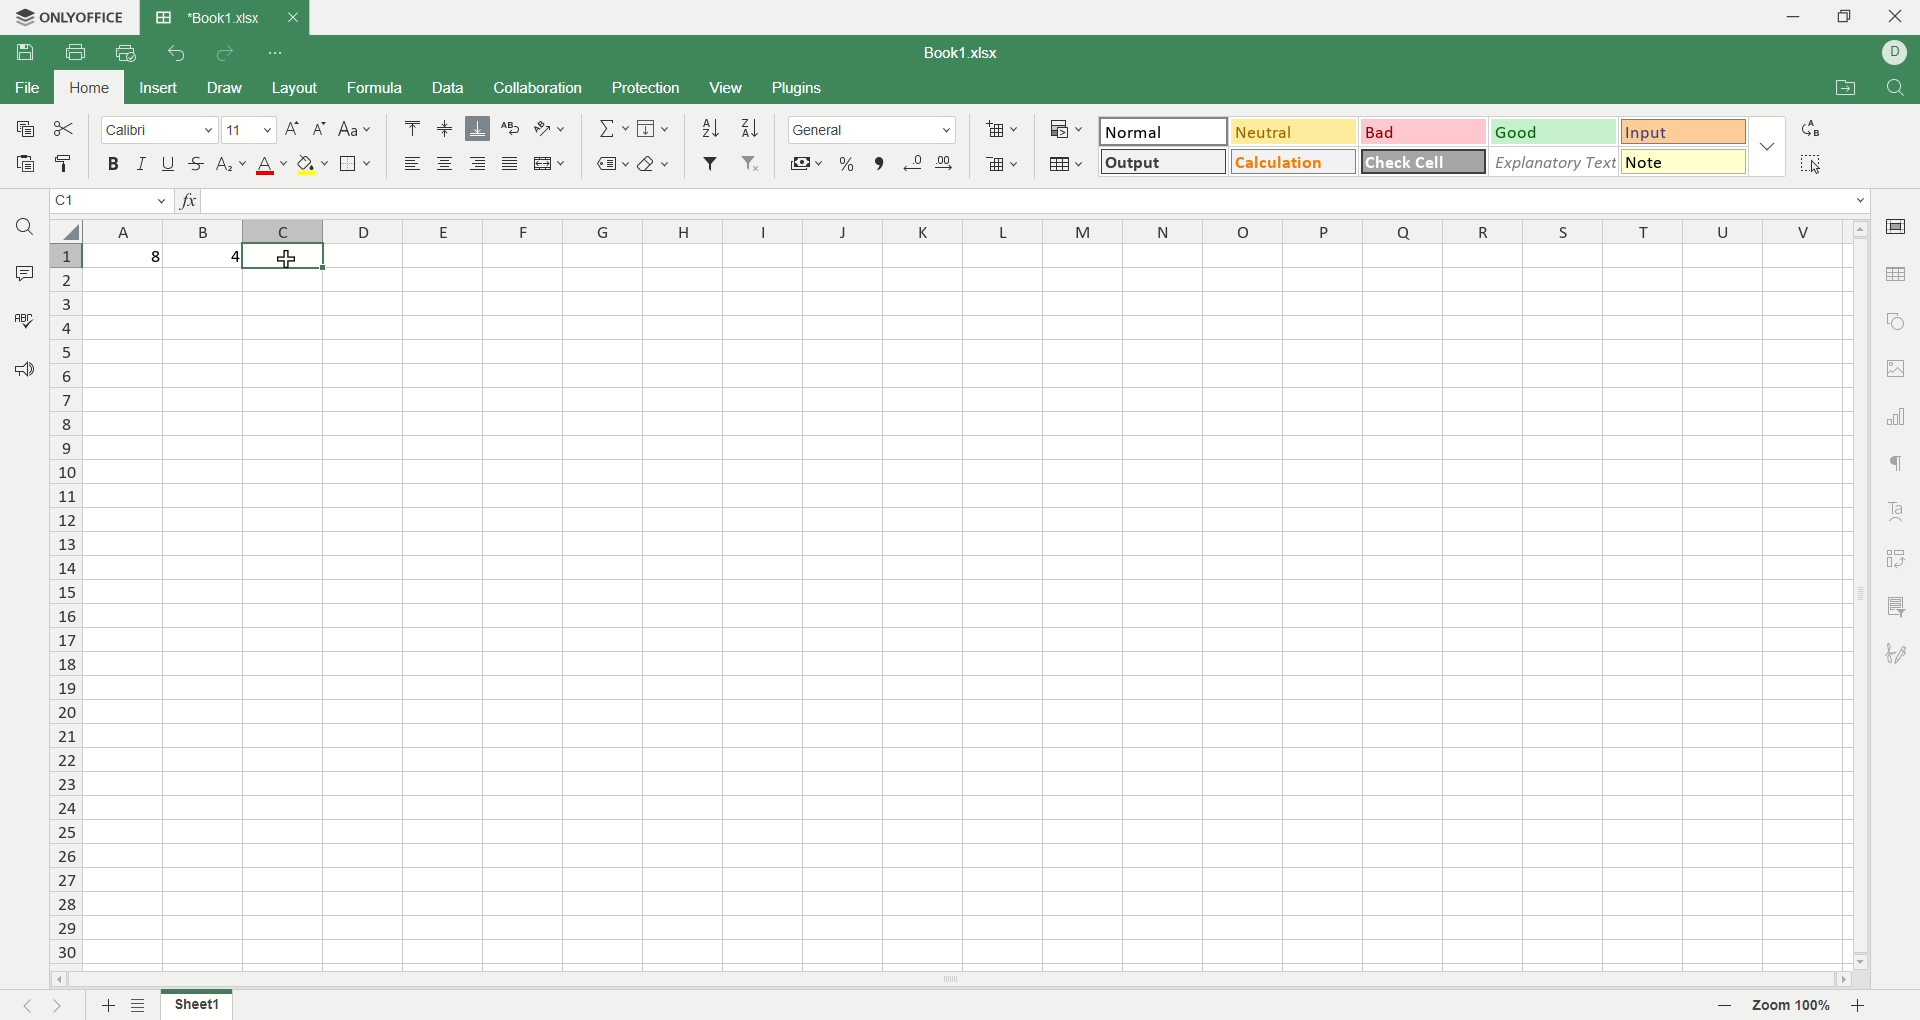 The image size is (1920, 1020). Describe the element at coordinates (873, 129) in the screenshot. I see `number format` at that location.